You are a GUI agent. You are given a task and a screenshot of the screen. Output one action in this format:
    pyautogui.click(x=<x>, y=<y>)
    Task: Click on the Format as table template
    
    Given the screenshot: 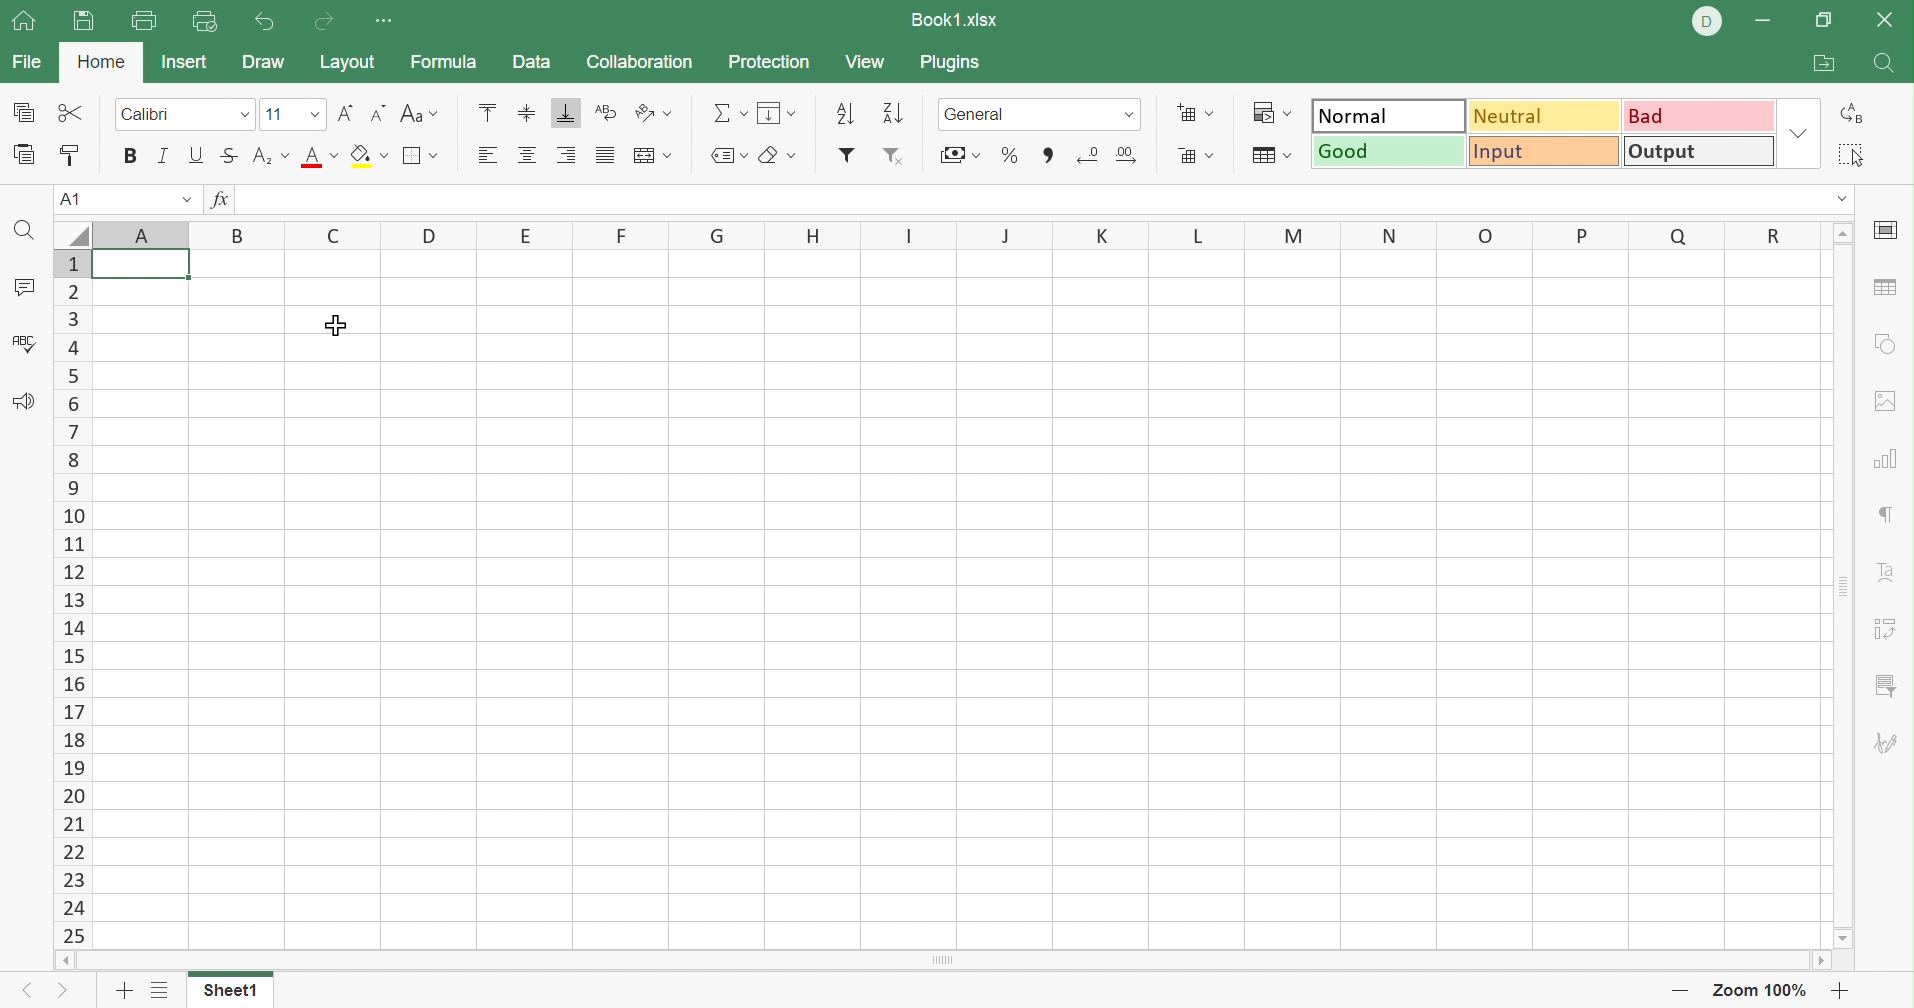 What is the action you would take?
    pyautogui.click(x=1272, y=156)
    